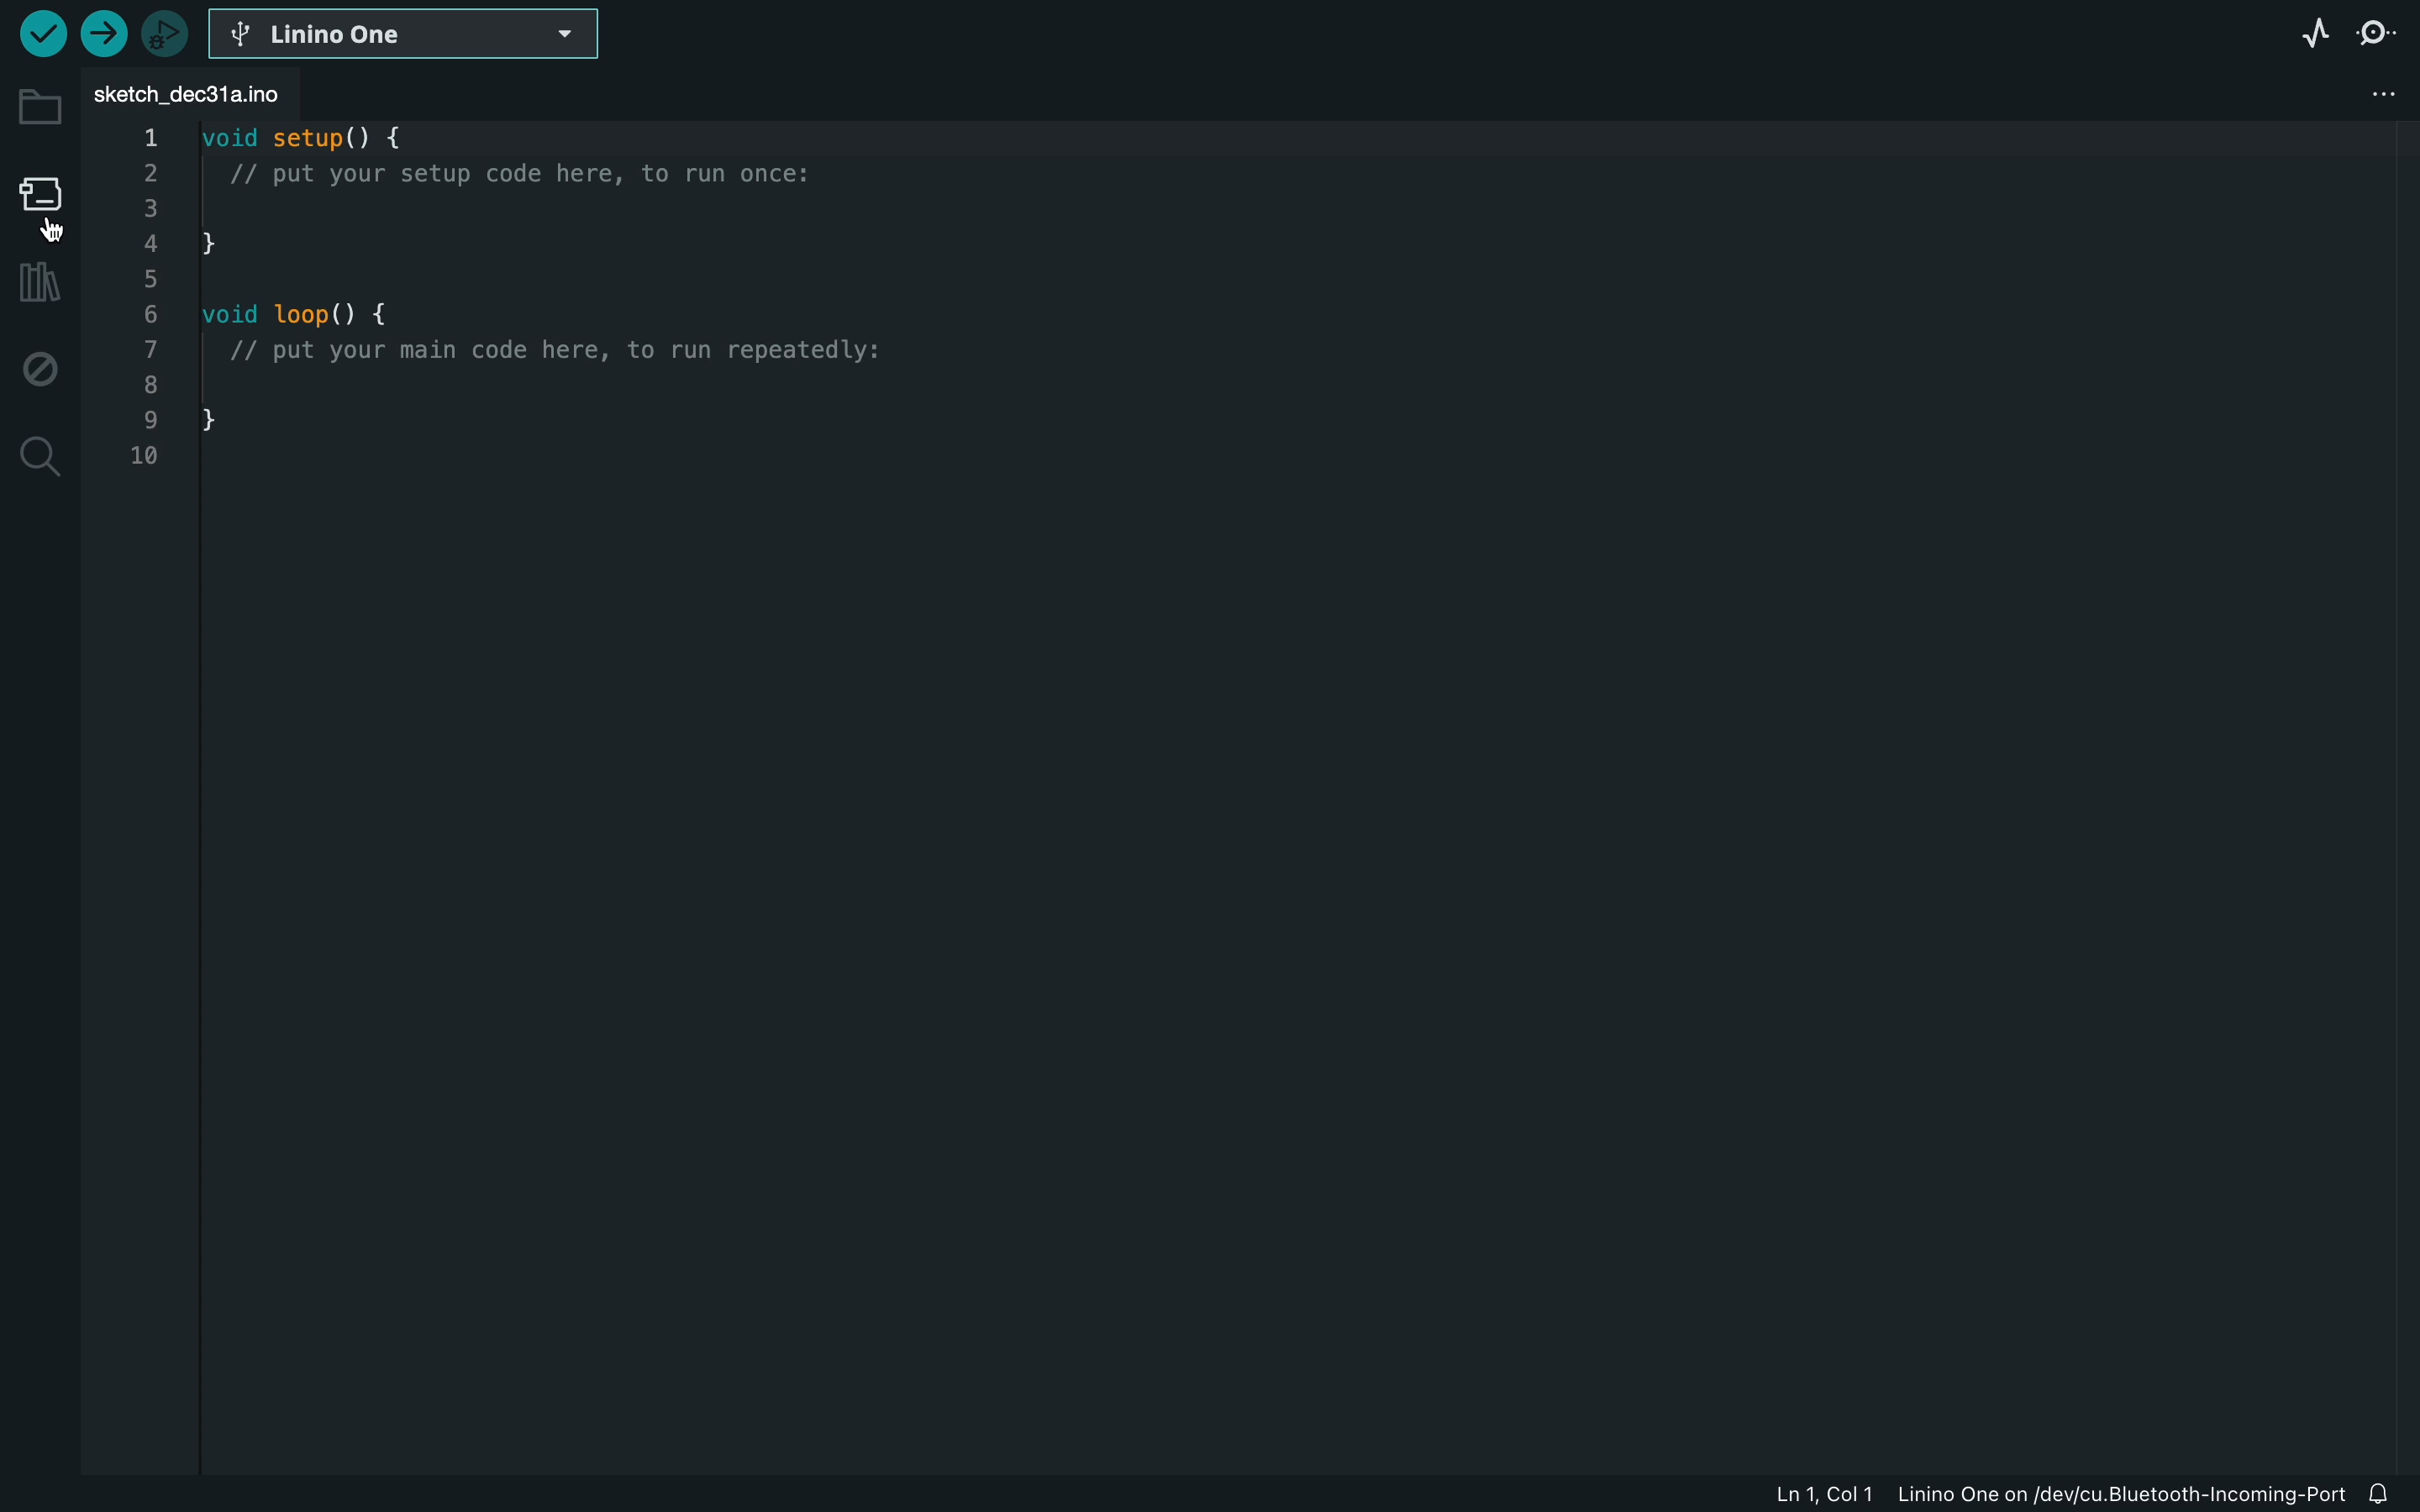  I want to click on serial plotter, so click(2304, 31).